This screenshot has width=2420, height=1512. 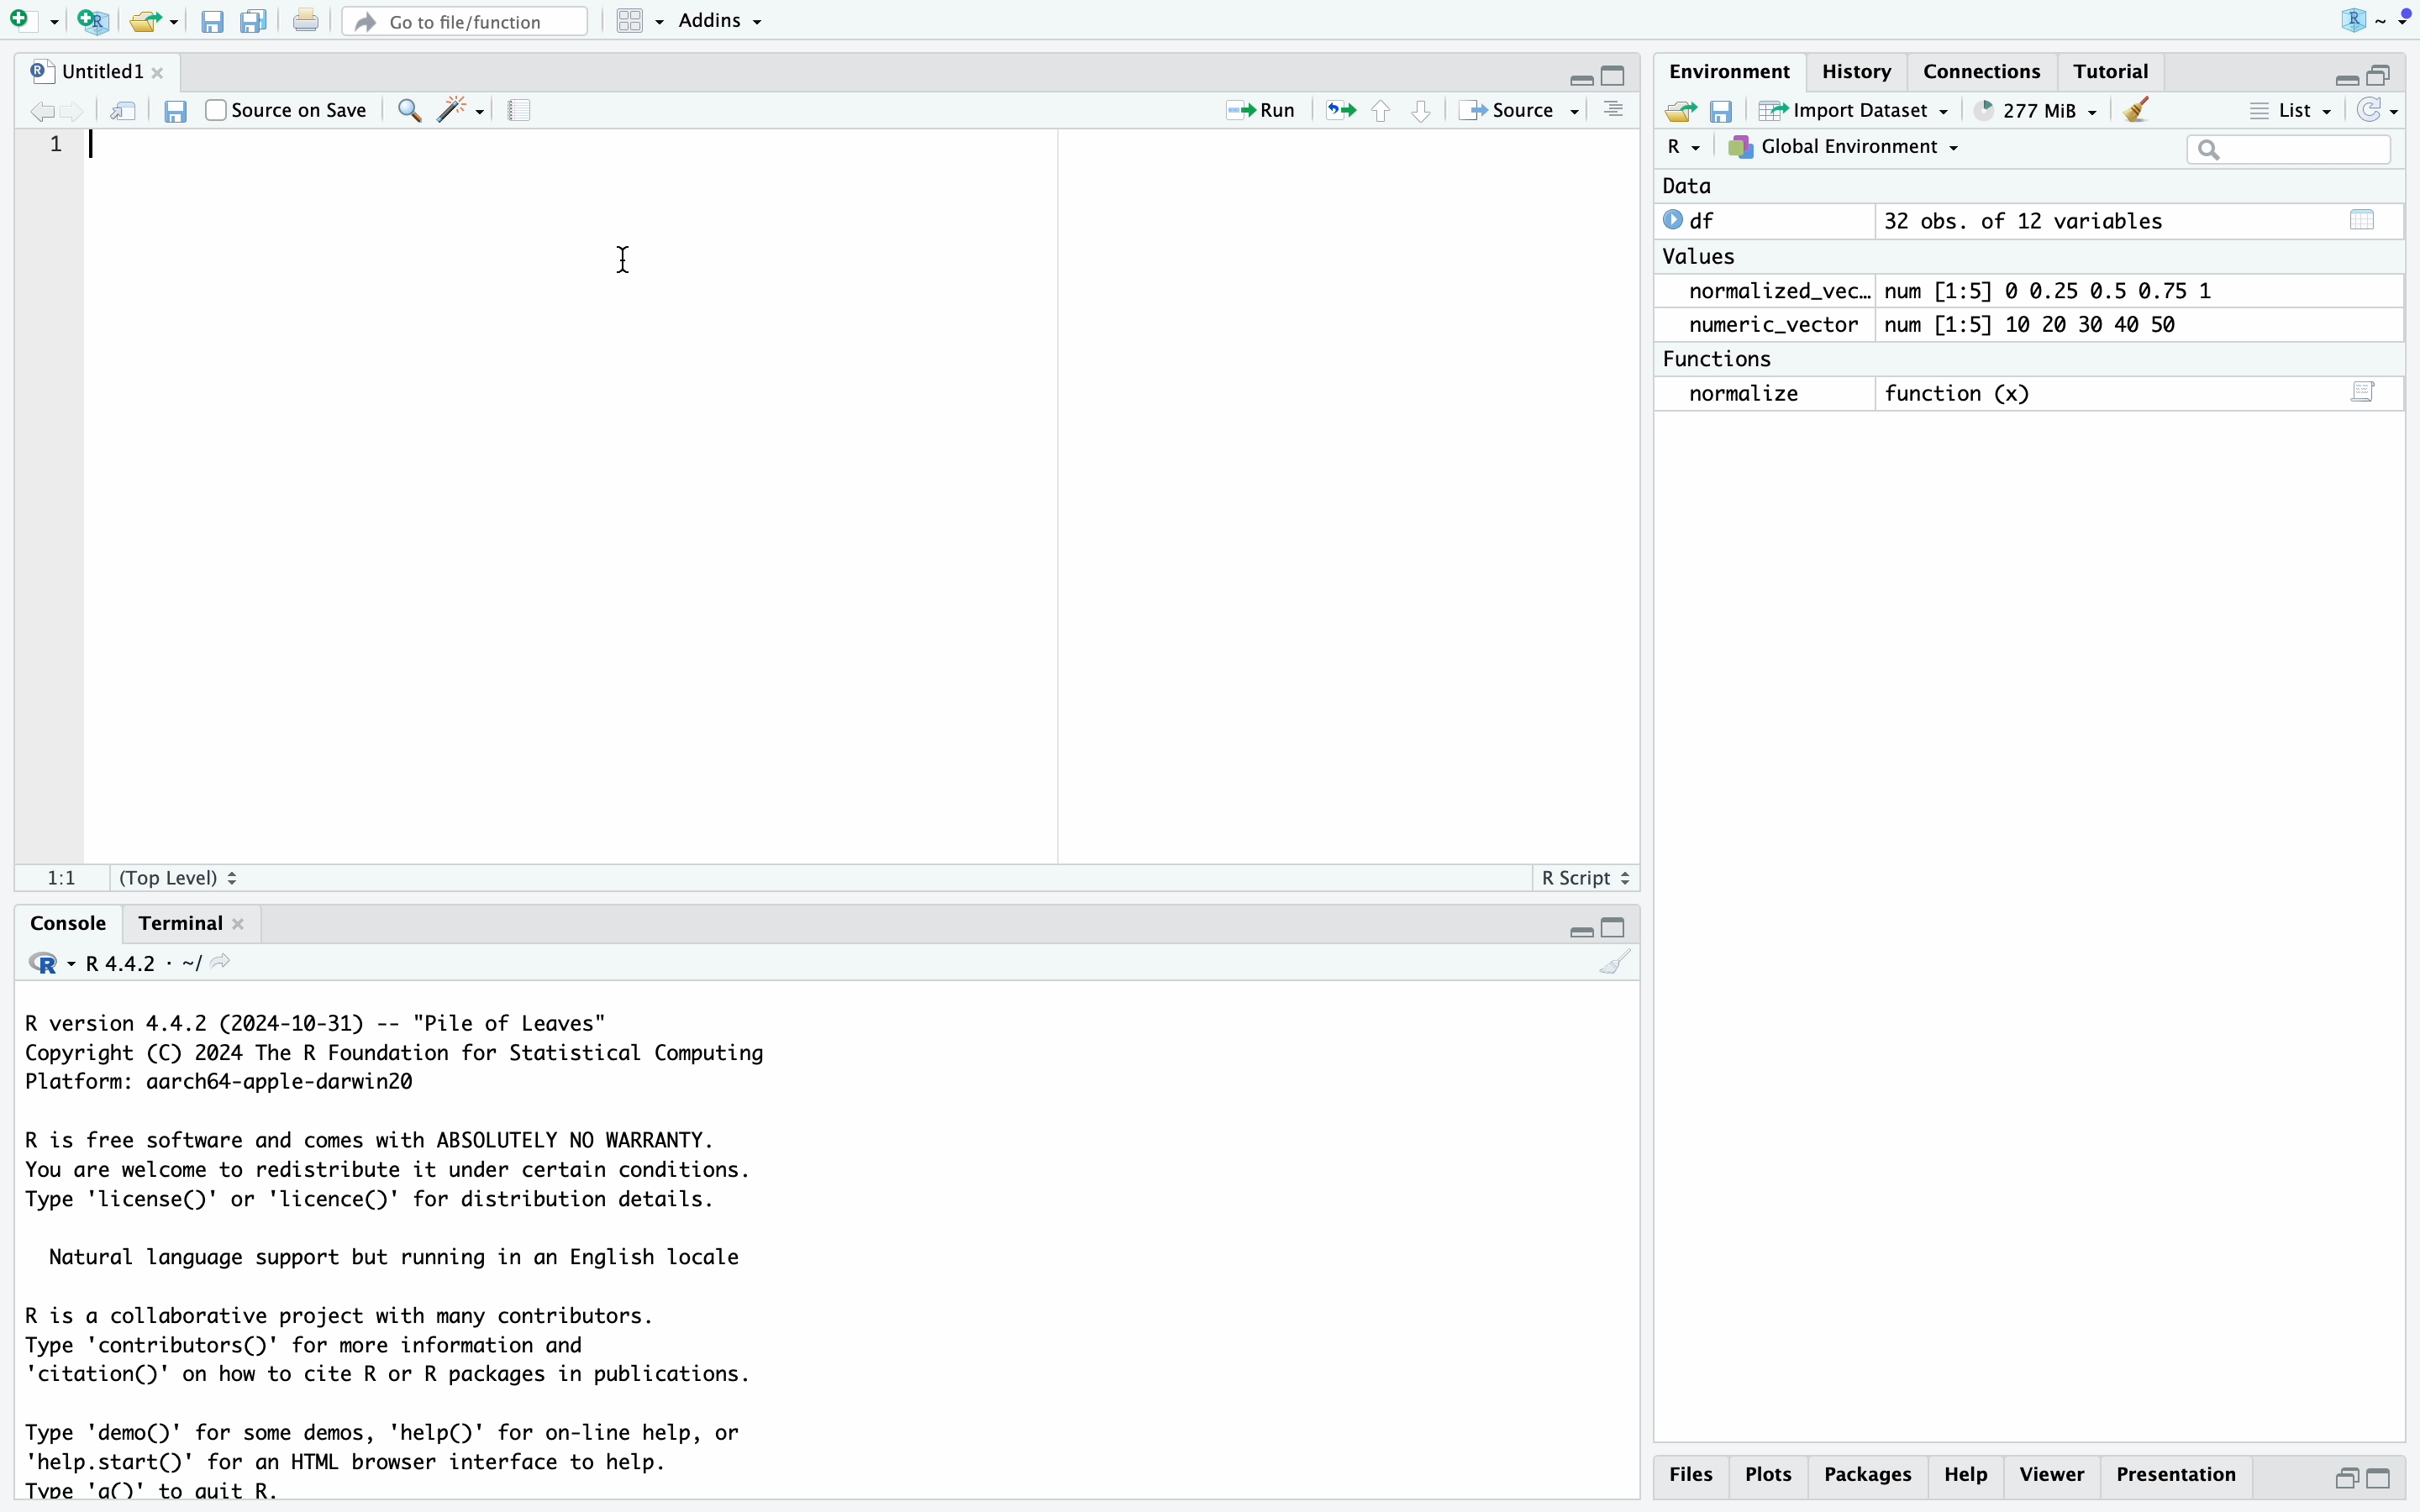 I want to click on Terminal, so click(x=188, y=925).